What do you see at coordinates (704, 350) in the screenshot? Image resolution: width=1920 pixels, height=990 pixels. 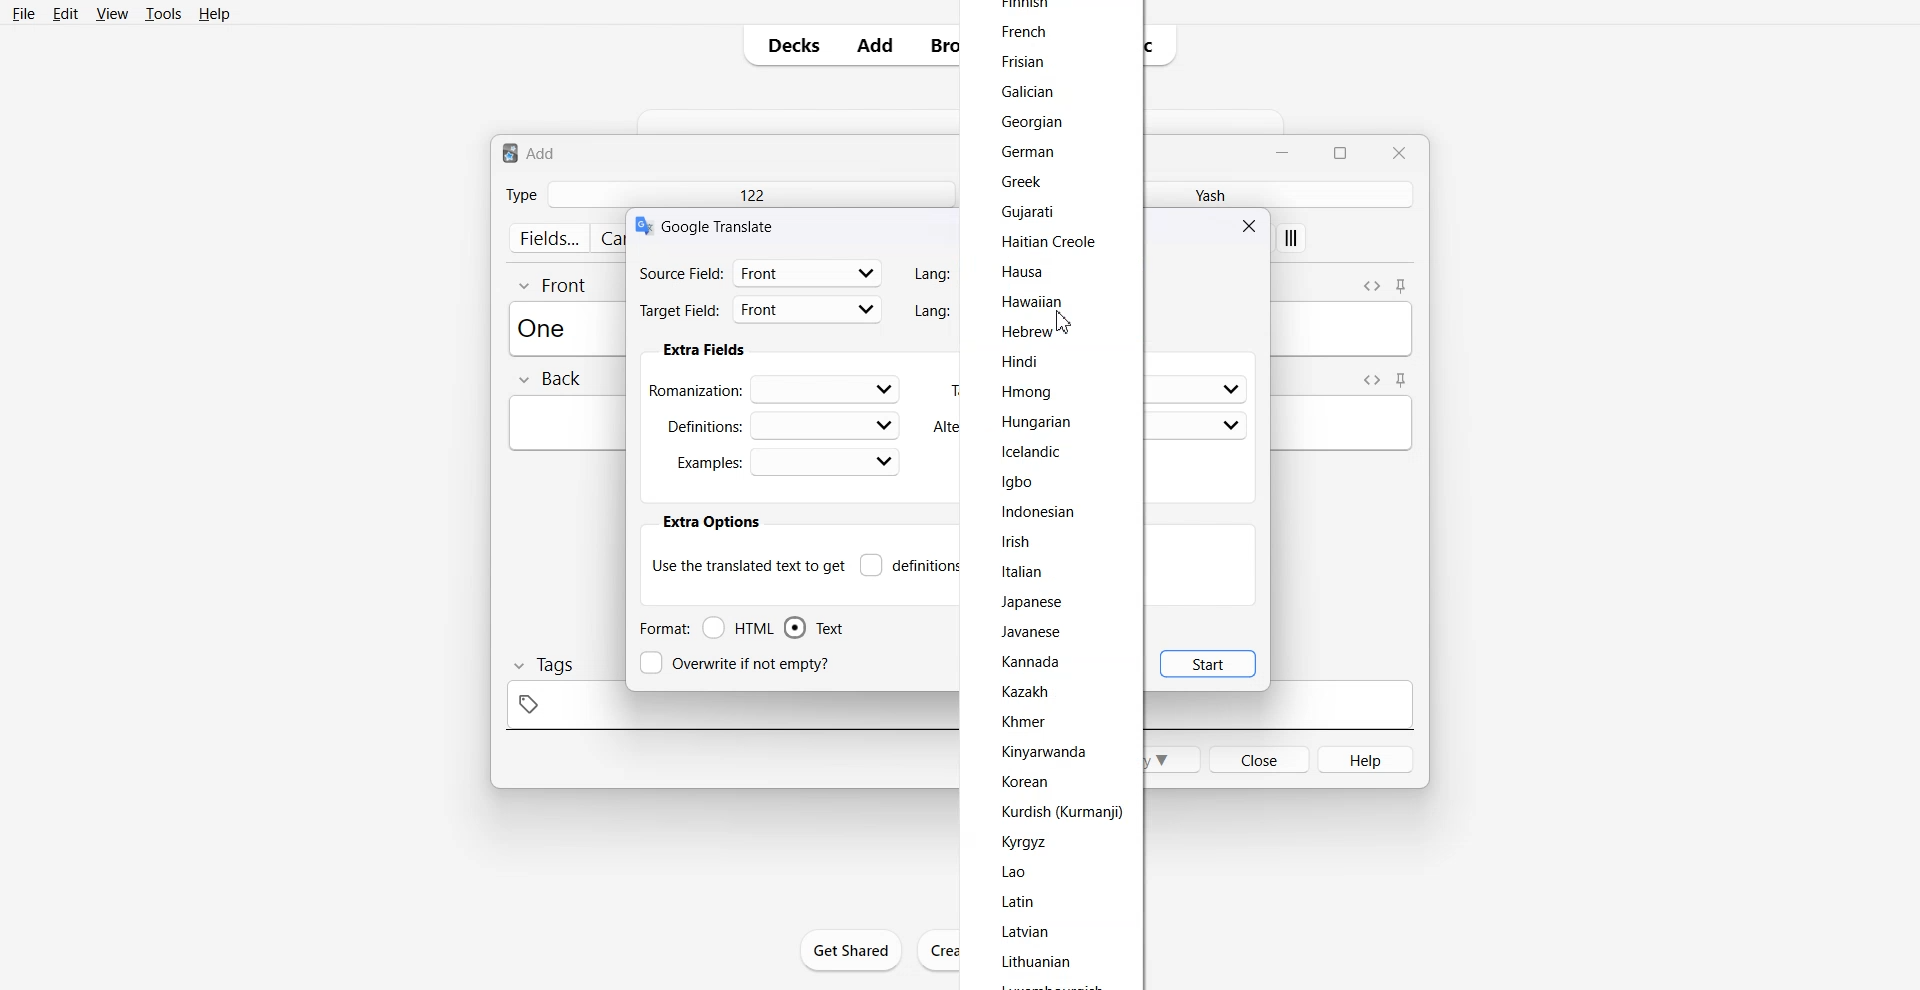 I see `Extra fields` at bounding box center [704, 350].